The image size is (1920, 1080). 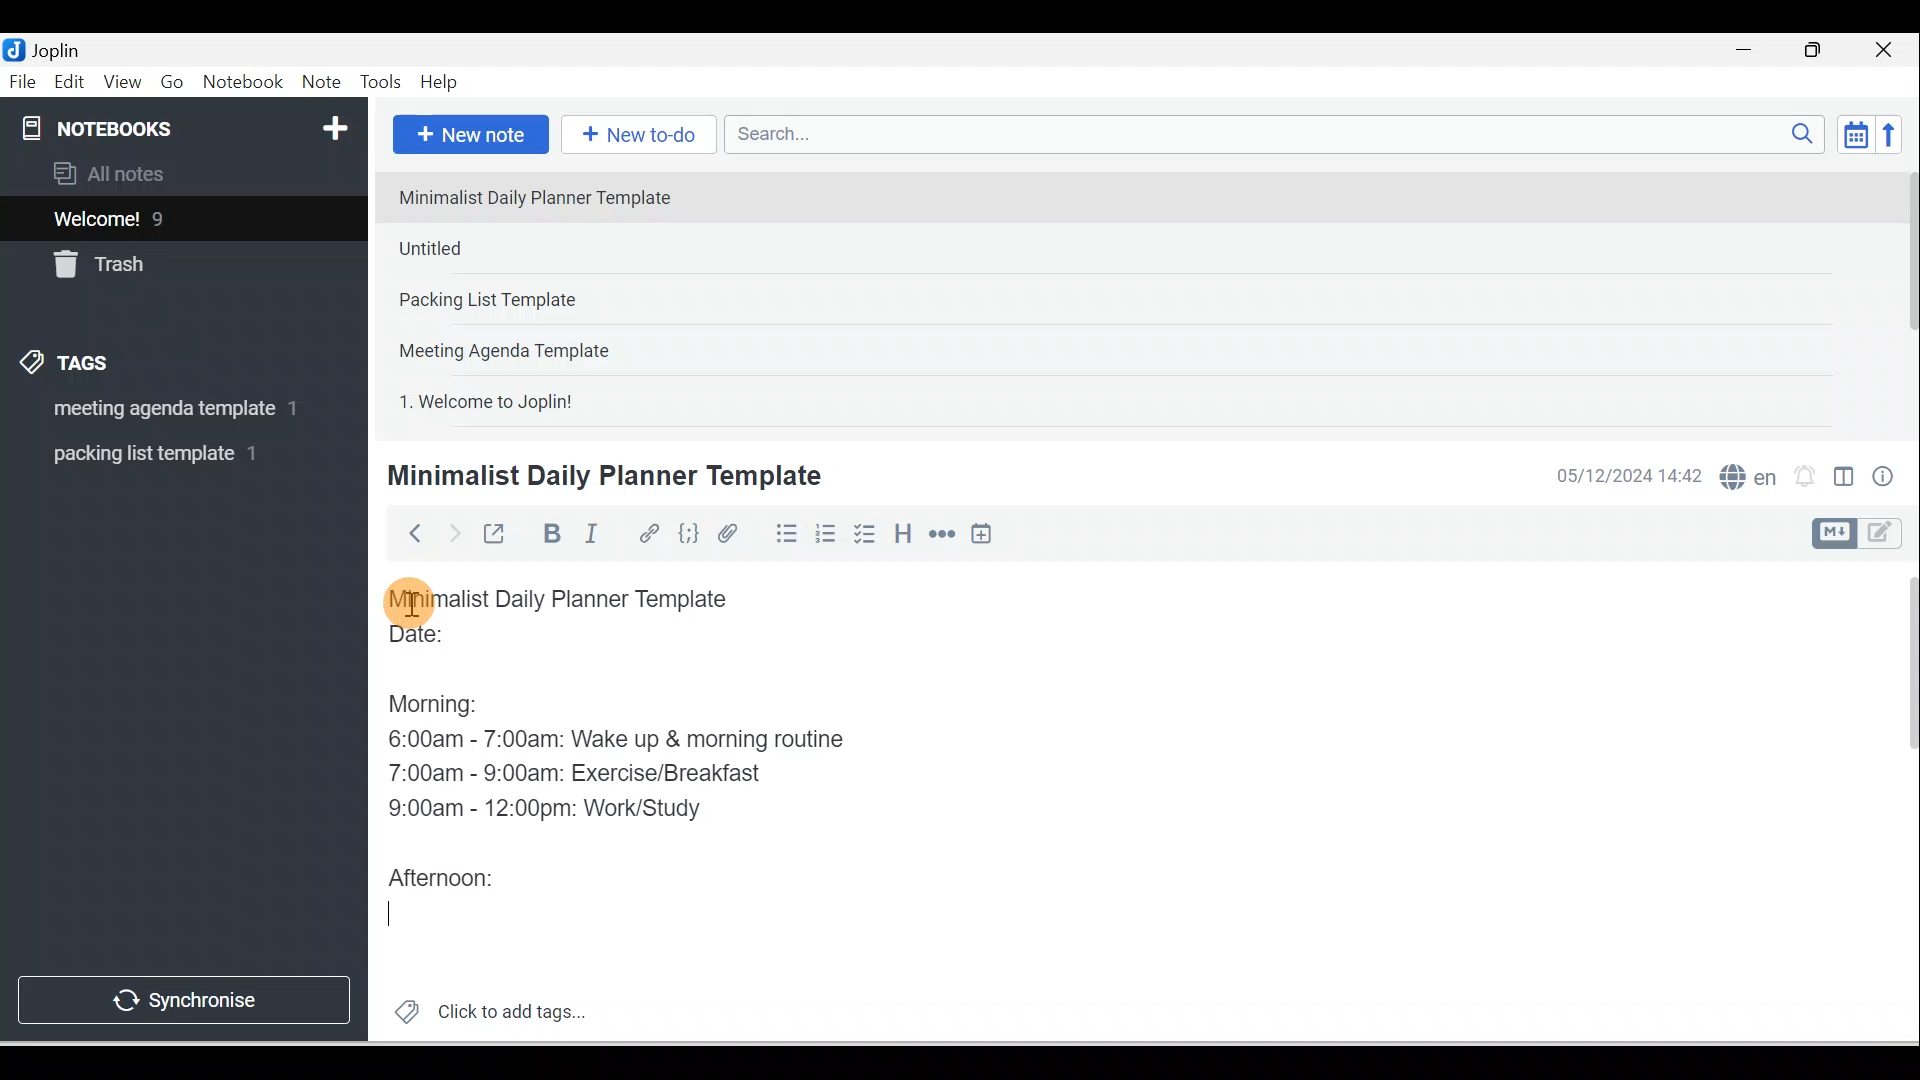 I want to click on Heading, so click(x=902, y=532).